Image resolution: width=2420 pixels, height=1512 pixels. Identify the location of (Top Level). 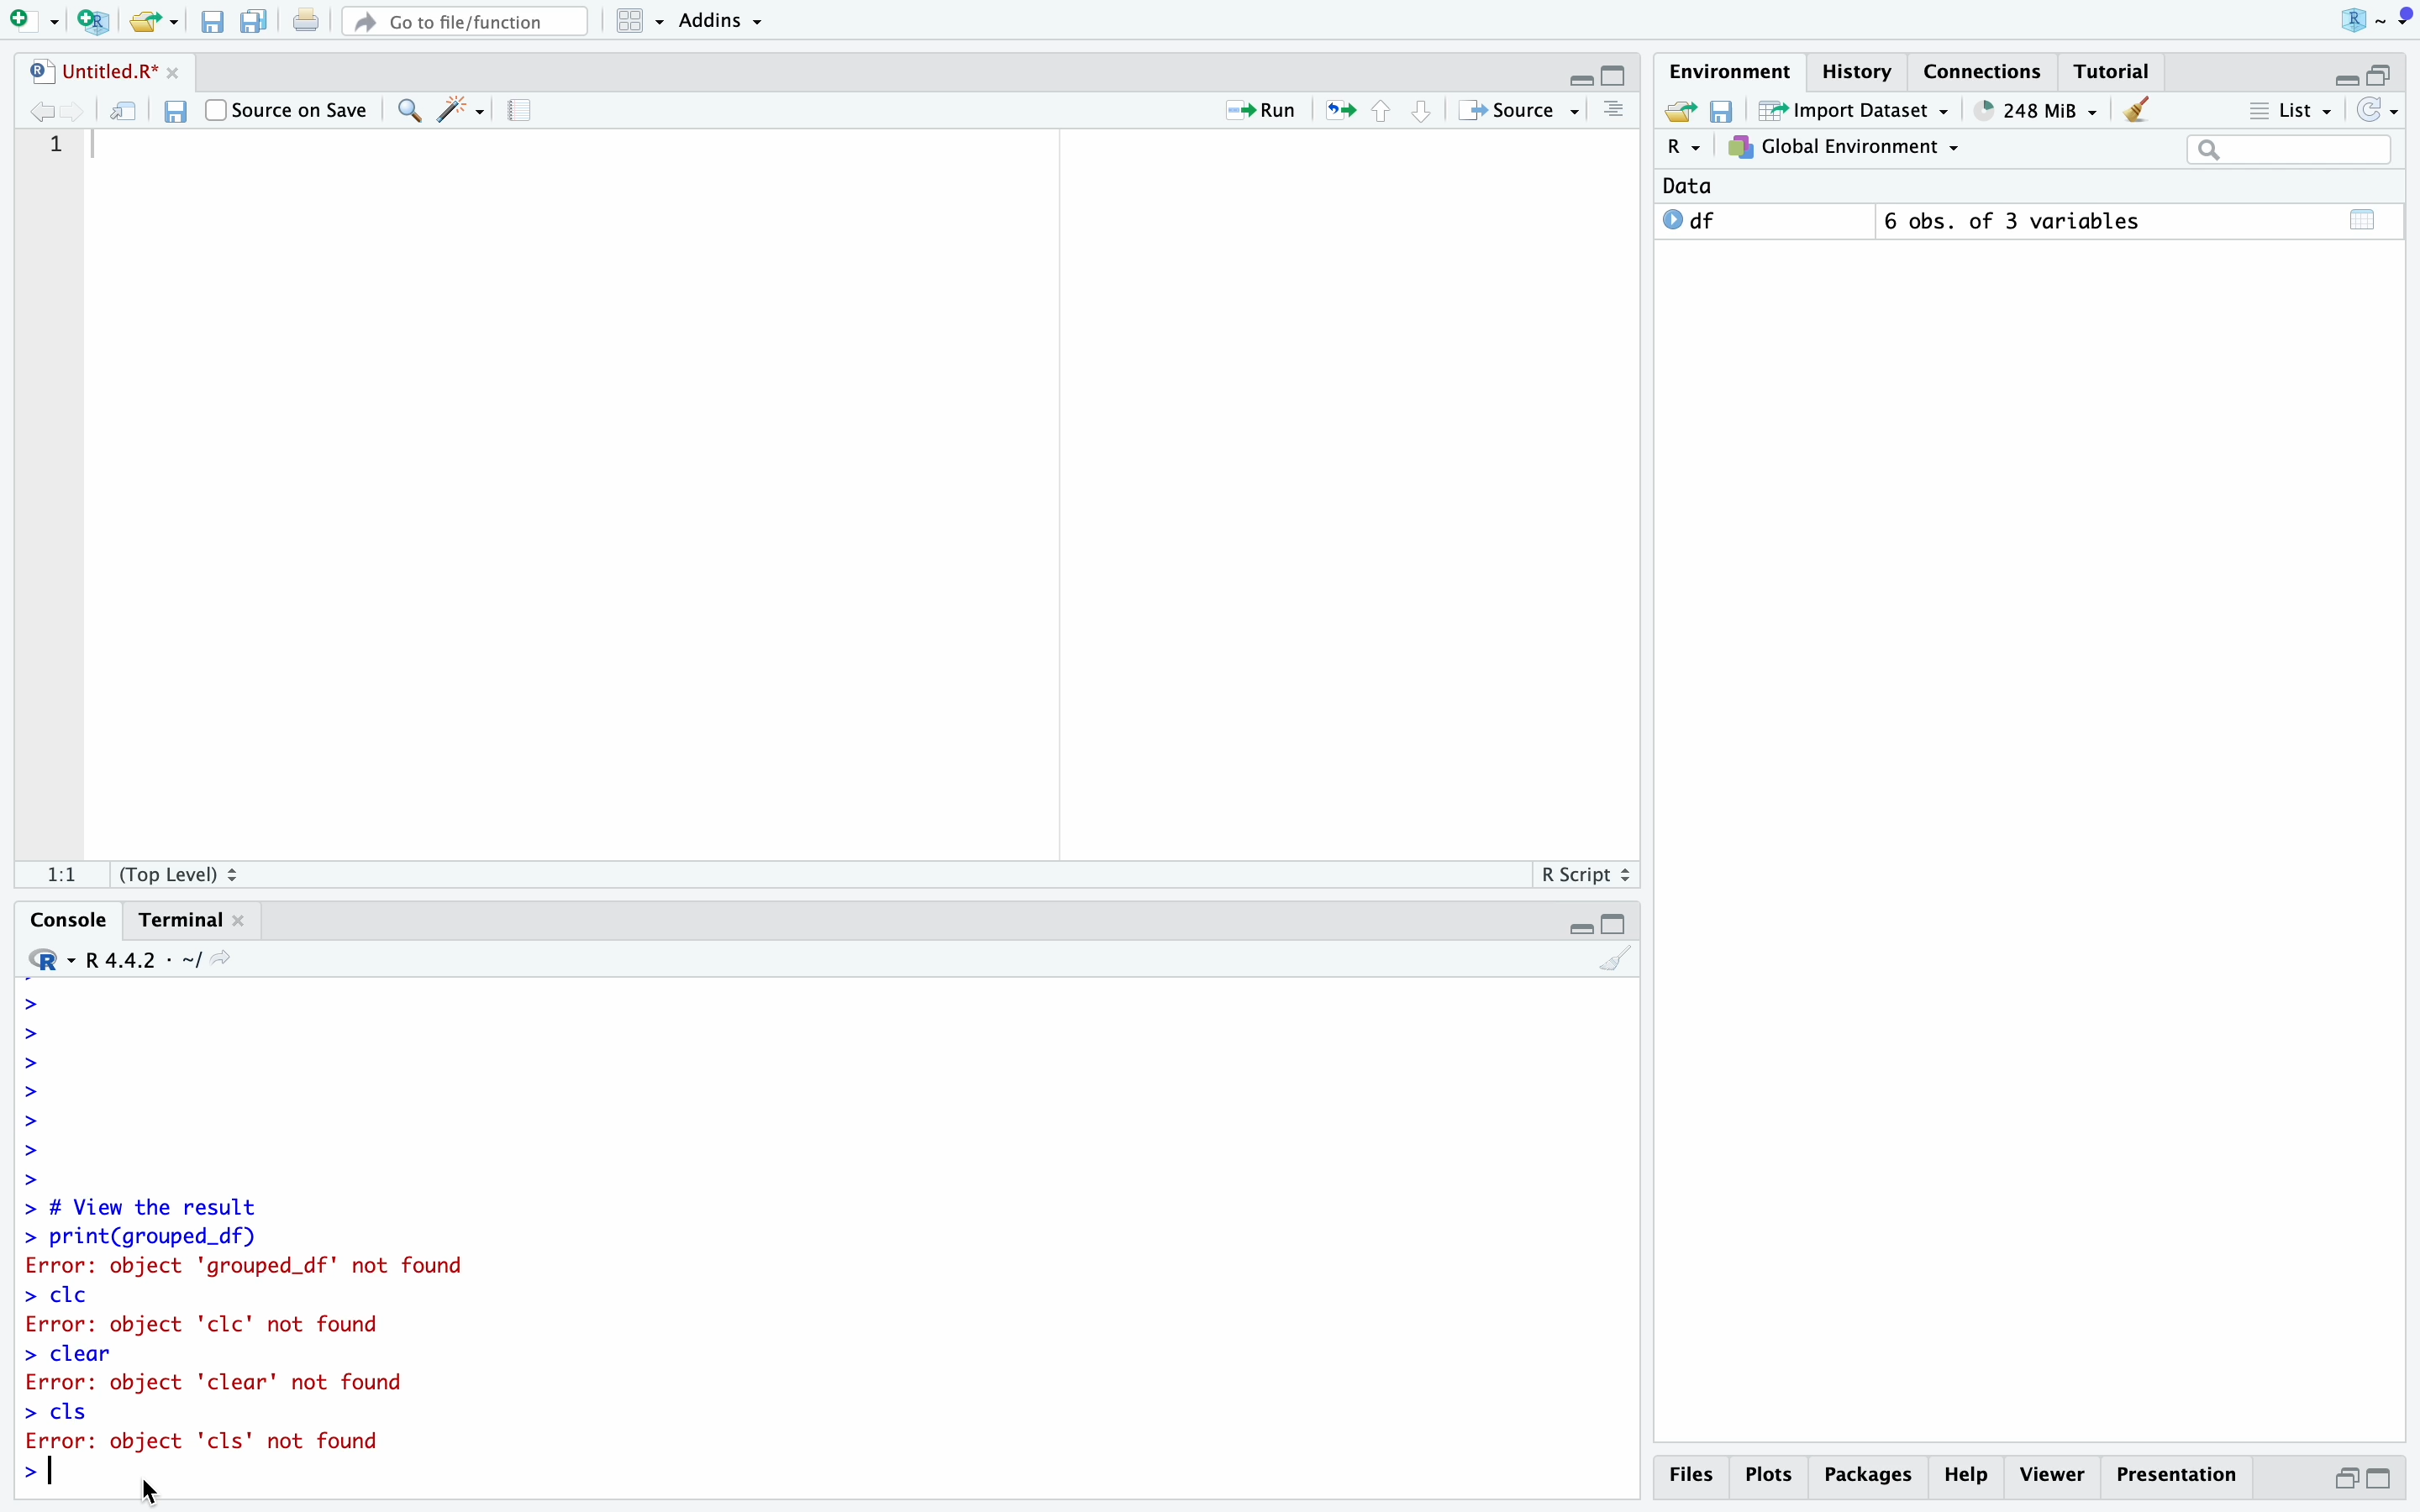
(182, 873).